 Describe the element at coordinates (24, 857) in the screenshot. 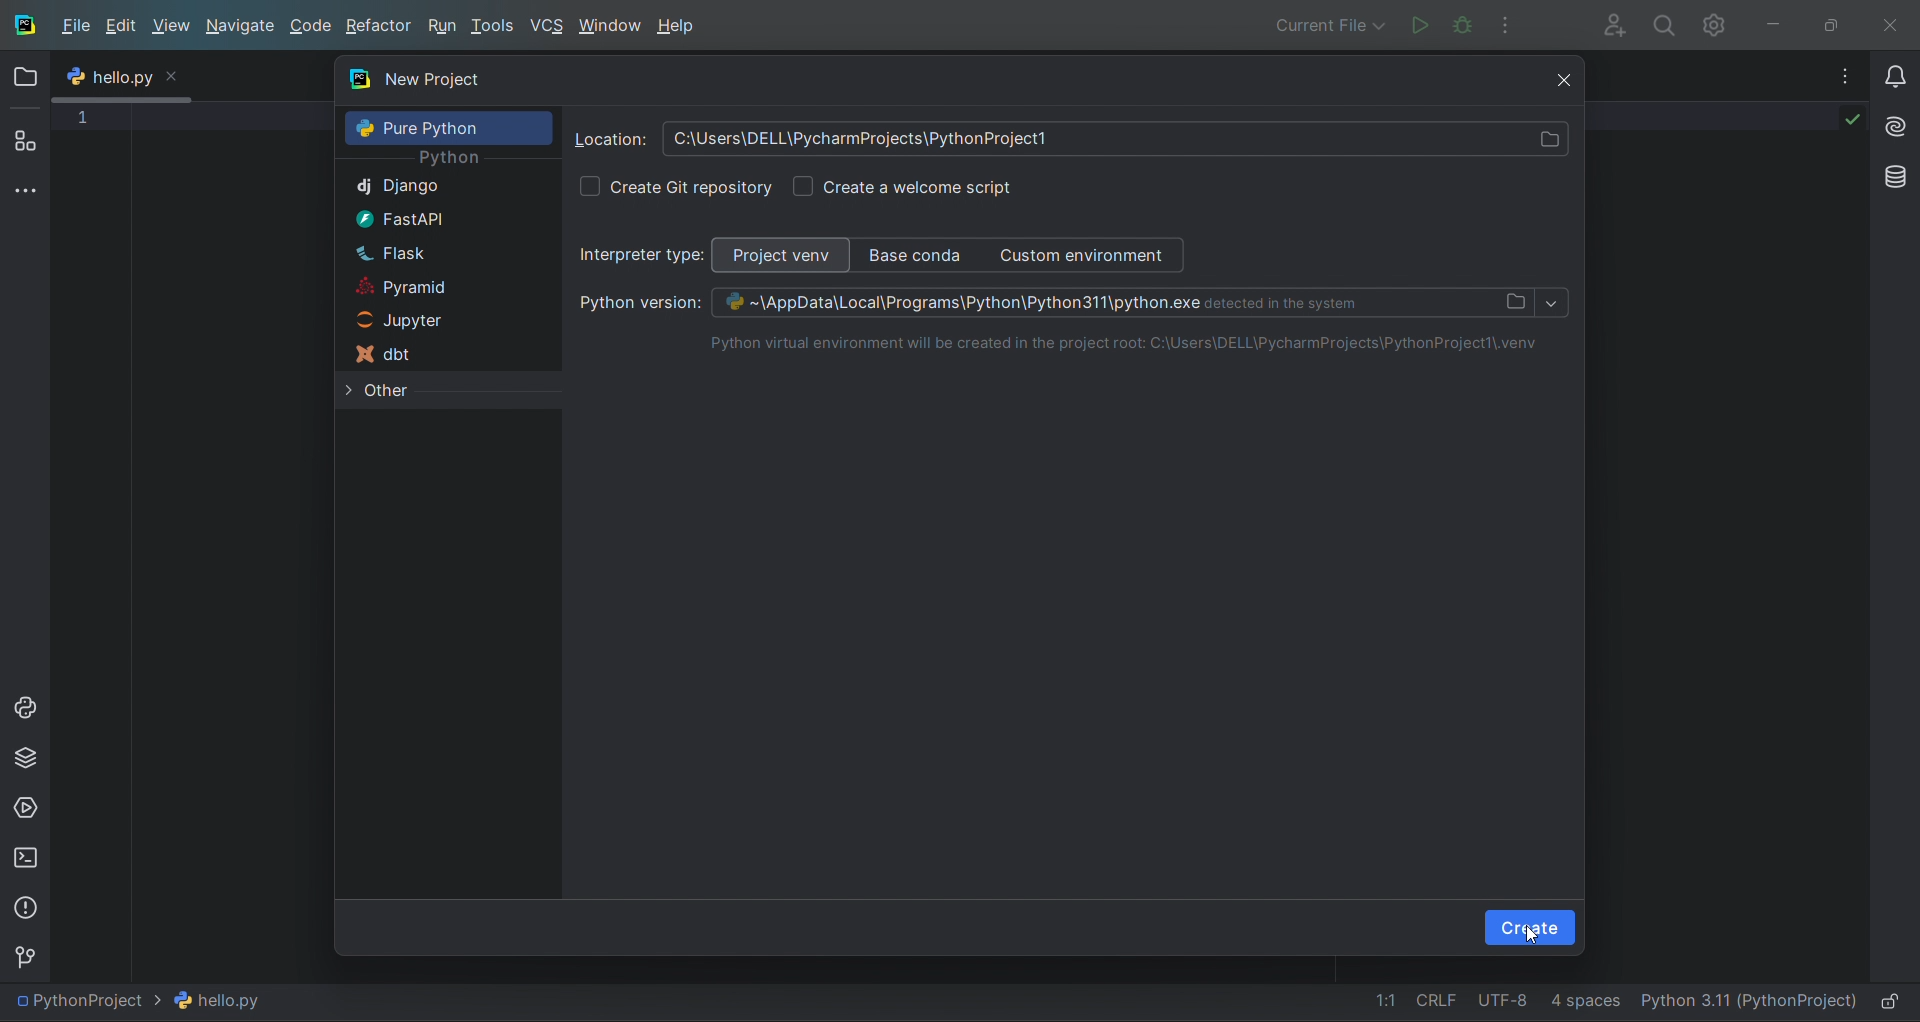

I see `terminal` at that location.